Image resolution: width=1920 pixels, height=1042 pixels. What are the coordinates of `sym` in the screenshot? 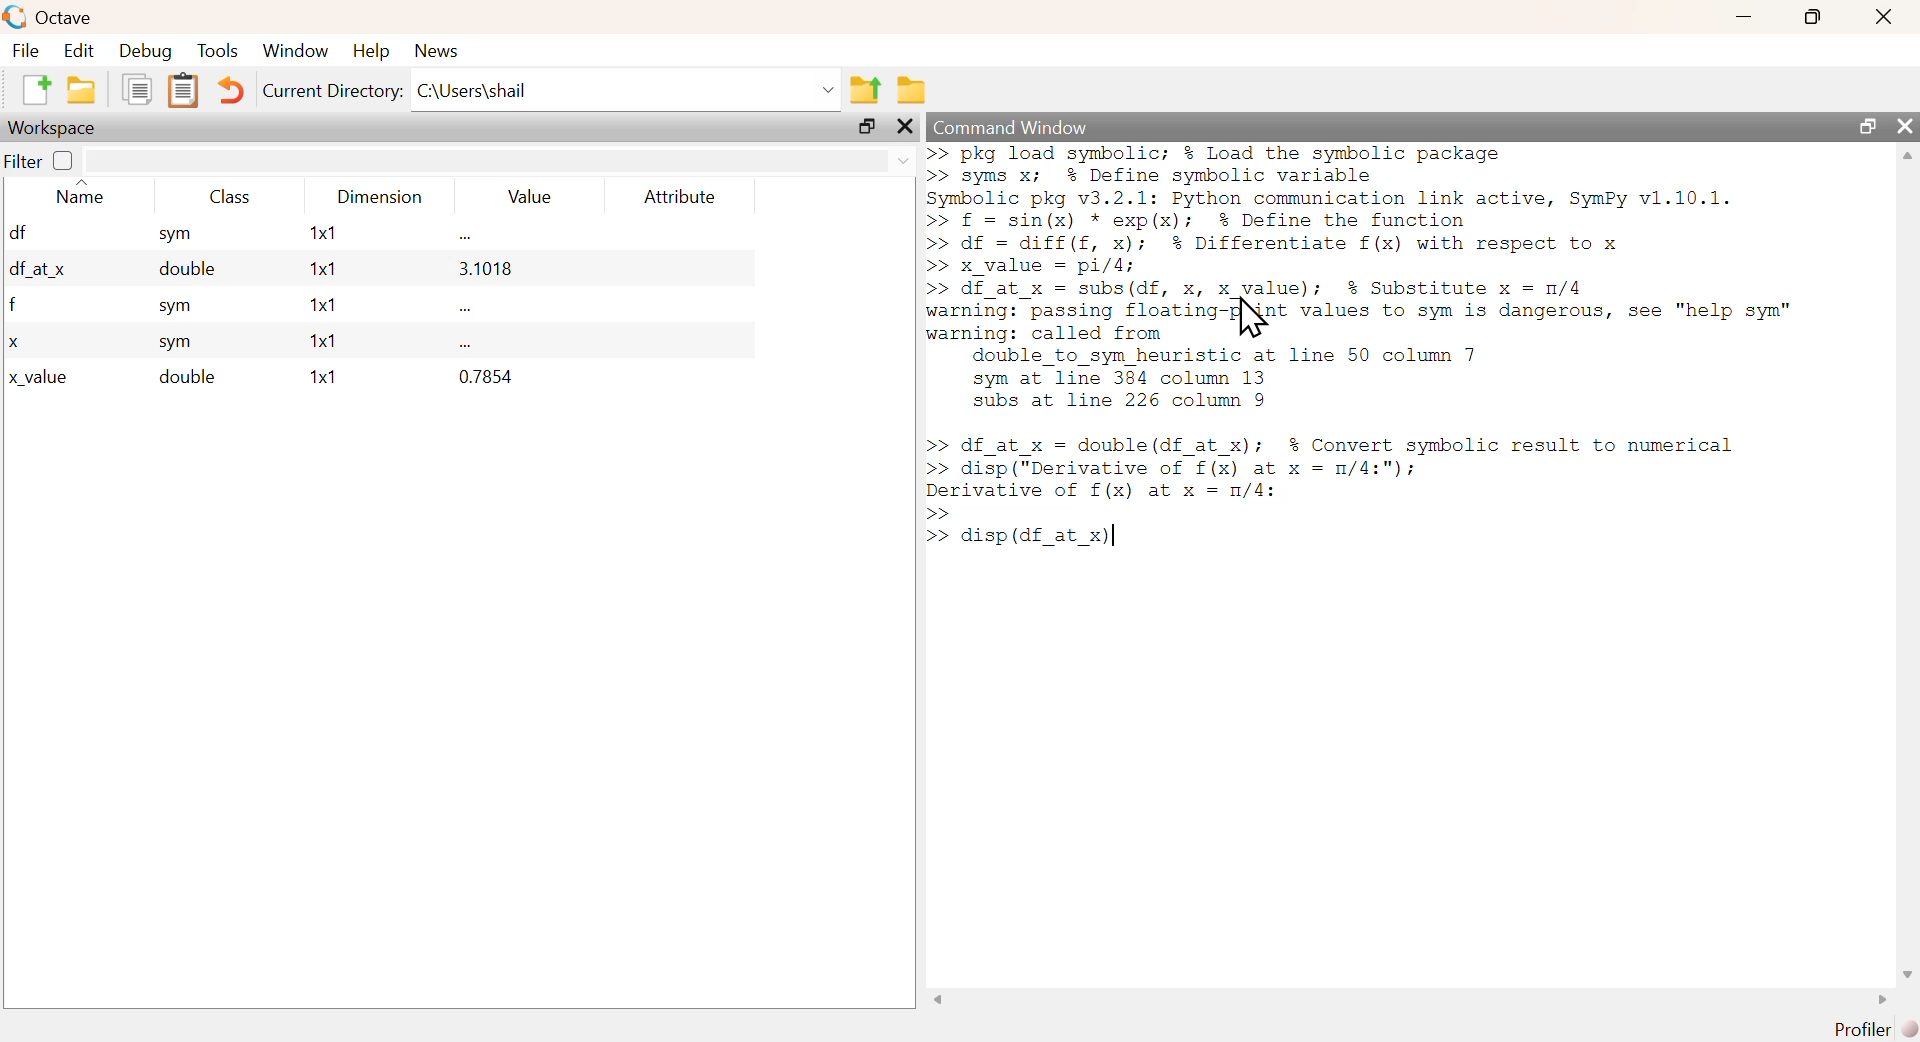 It's located at (177, 308).